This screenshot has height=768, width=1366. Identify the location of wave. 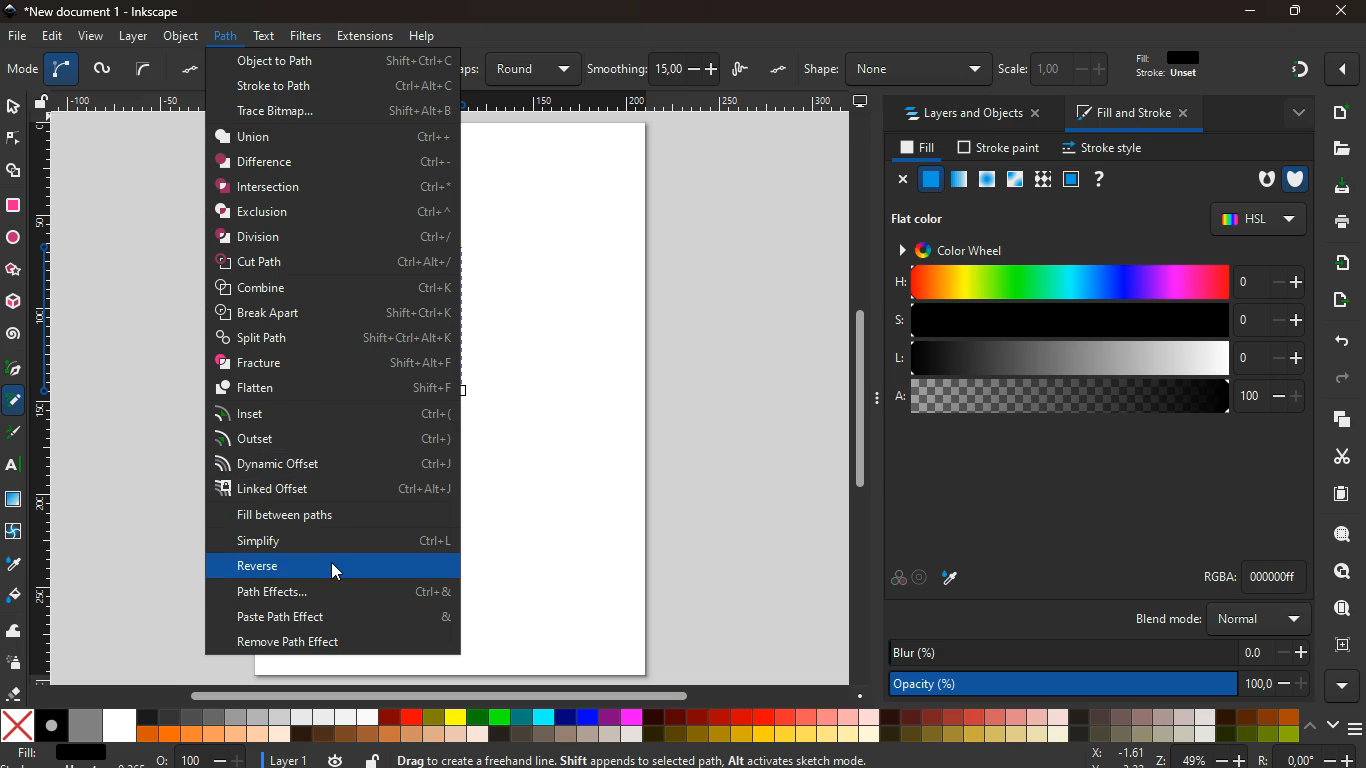
(14, 632).